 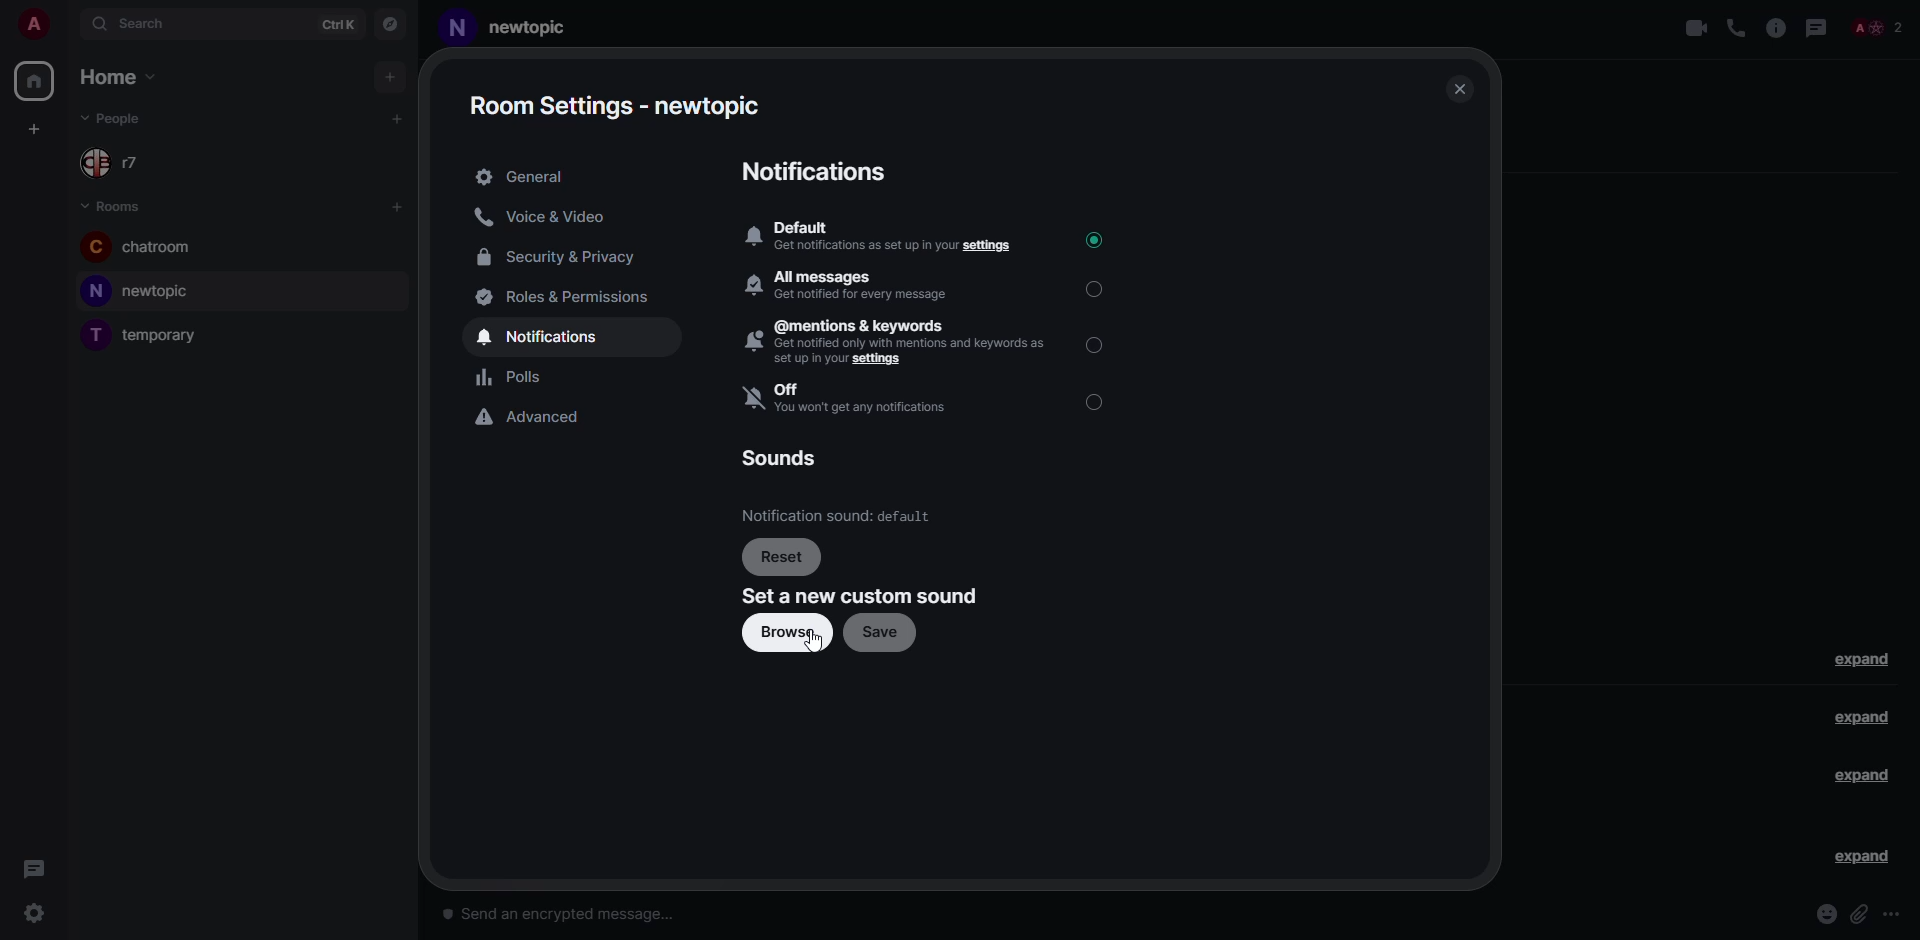 I want to click on Notification sound.default, so click(x=840, y=515).